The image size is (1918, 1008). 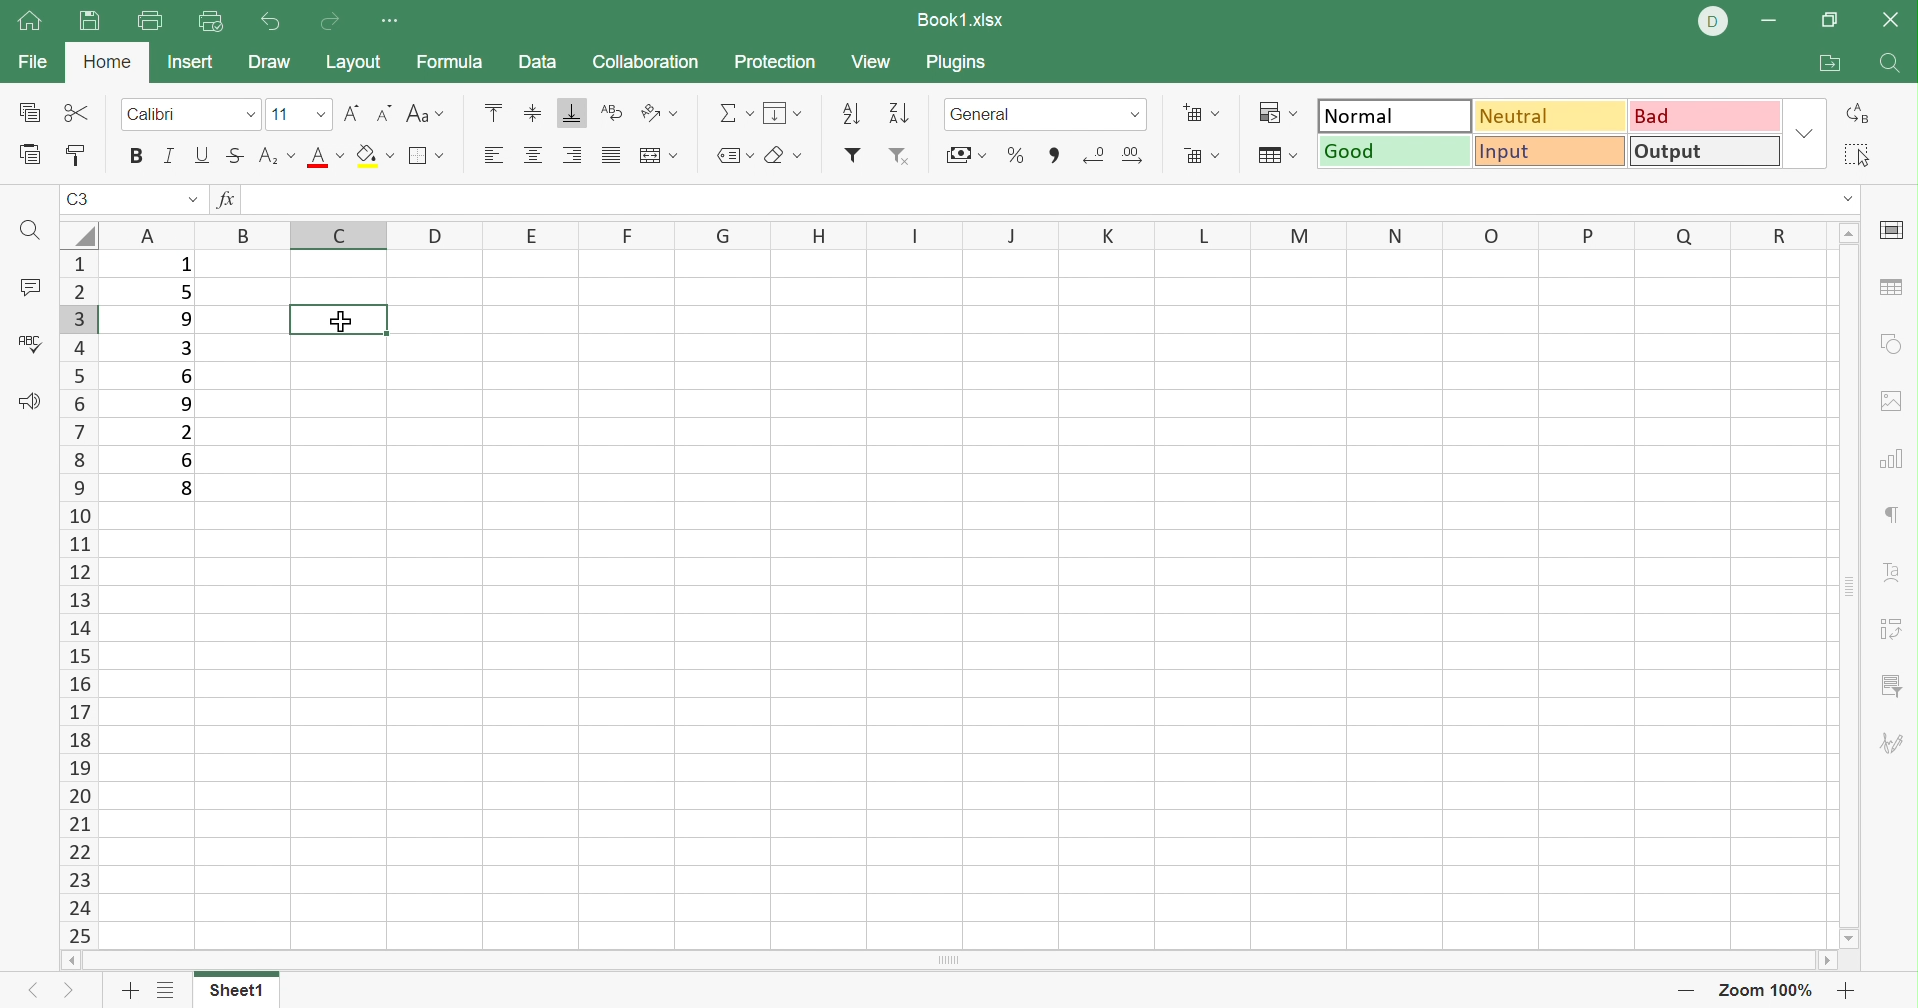 I want to click on Scroll Up, so click(x=1849, y=234).